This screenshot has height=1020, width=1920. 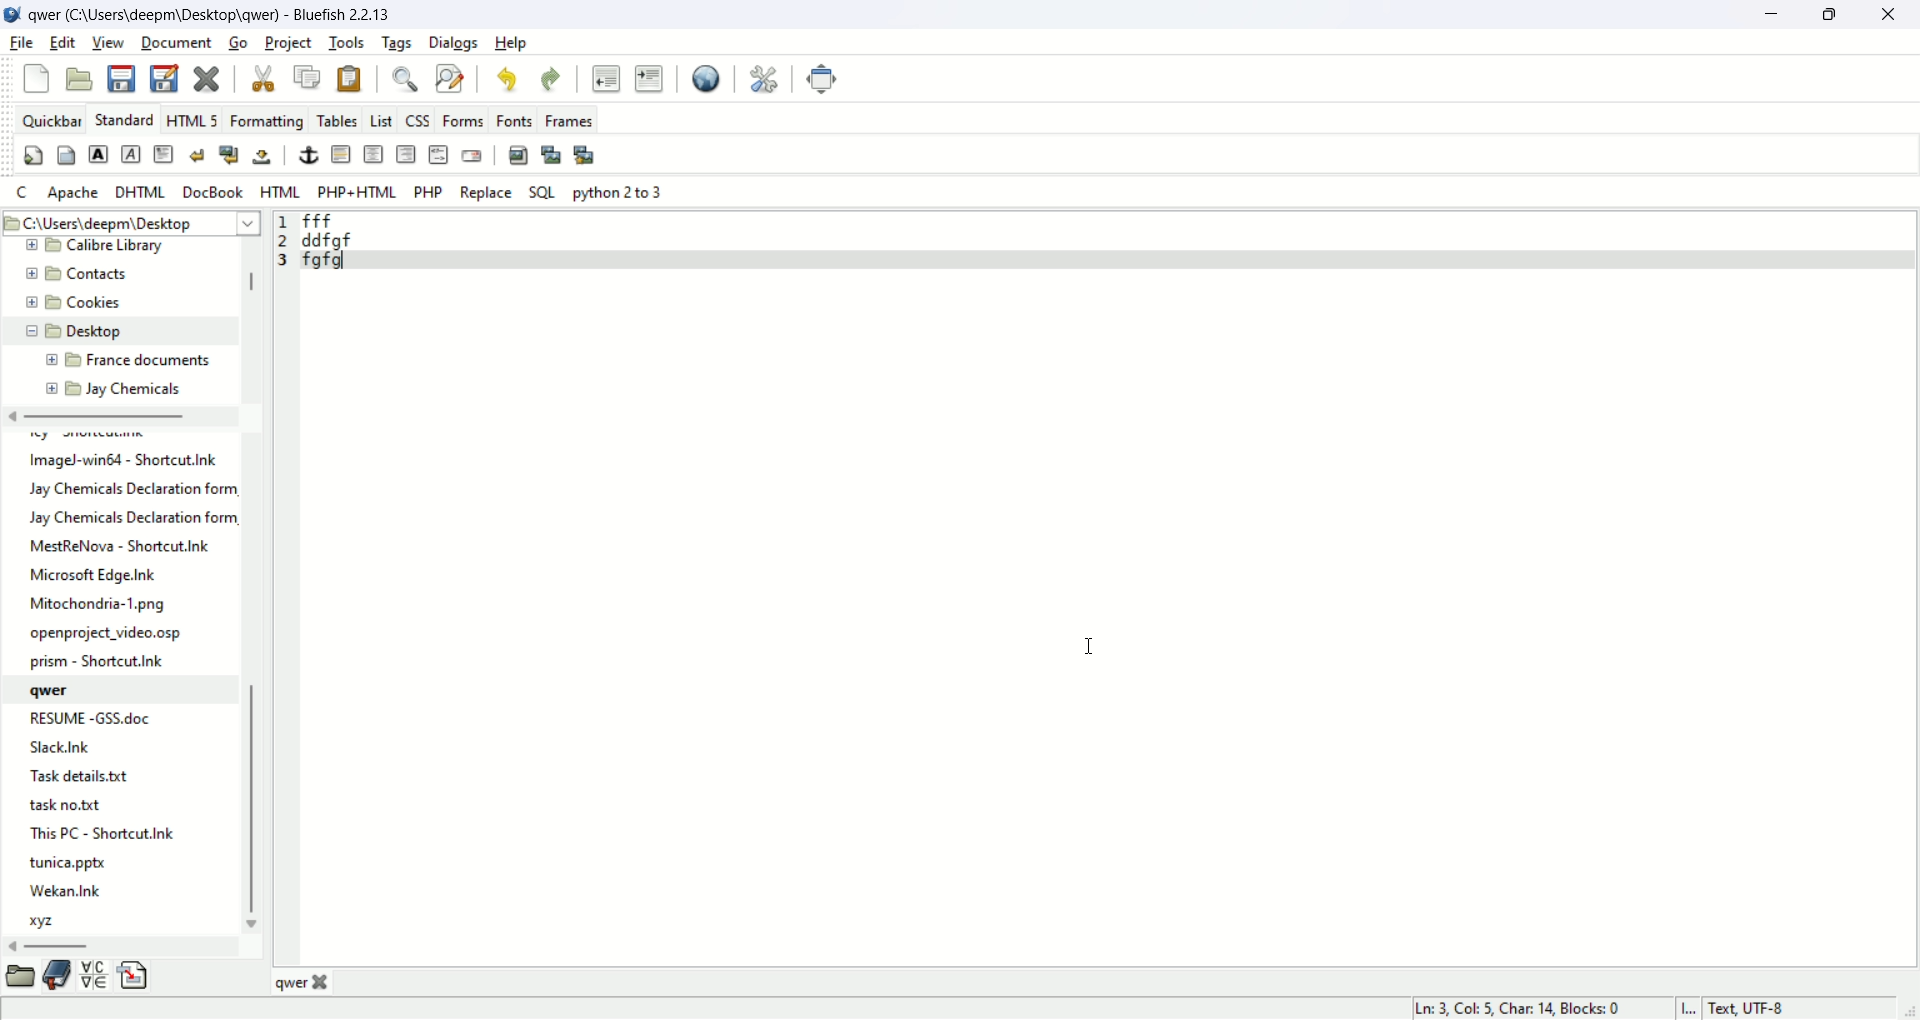 I want to click on tunica.pptx, so click(x=67, y=865).